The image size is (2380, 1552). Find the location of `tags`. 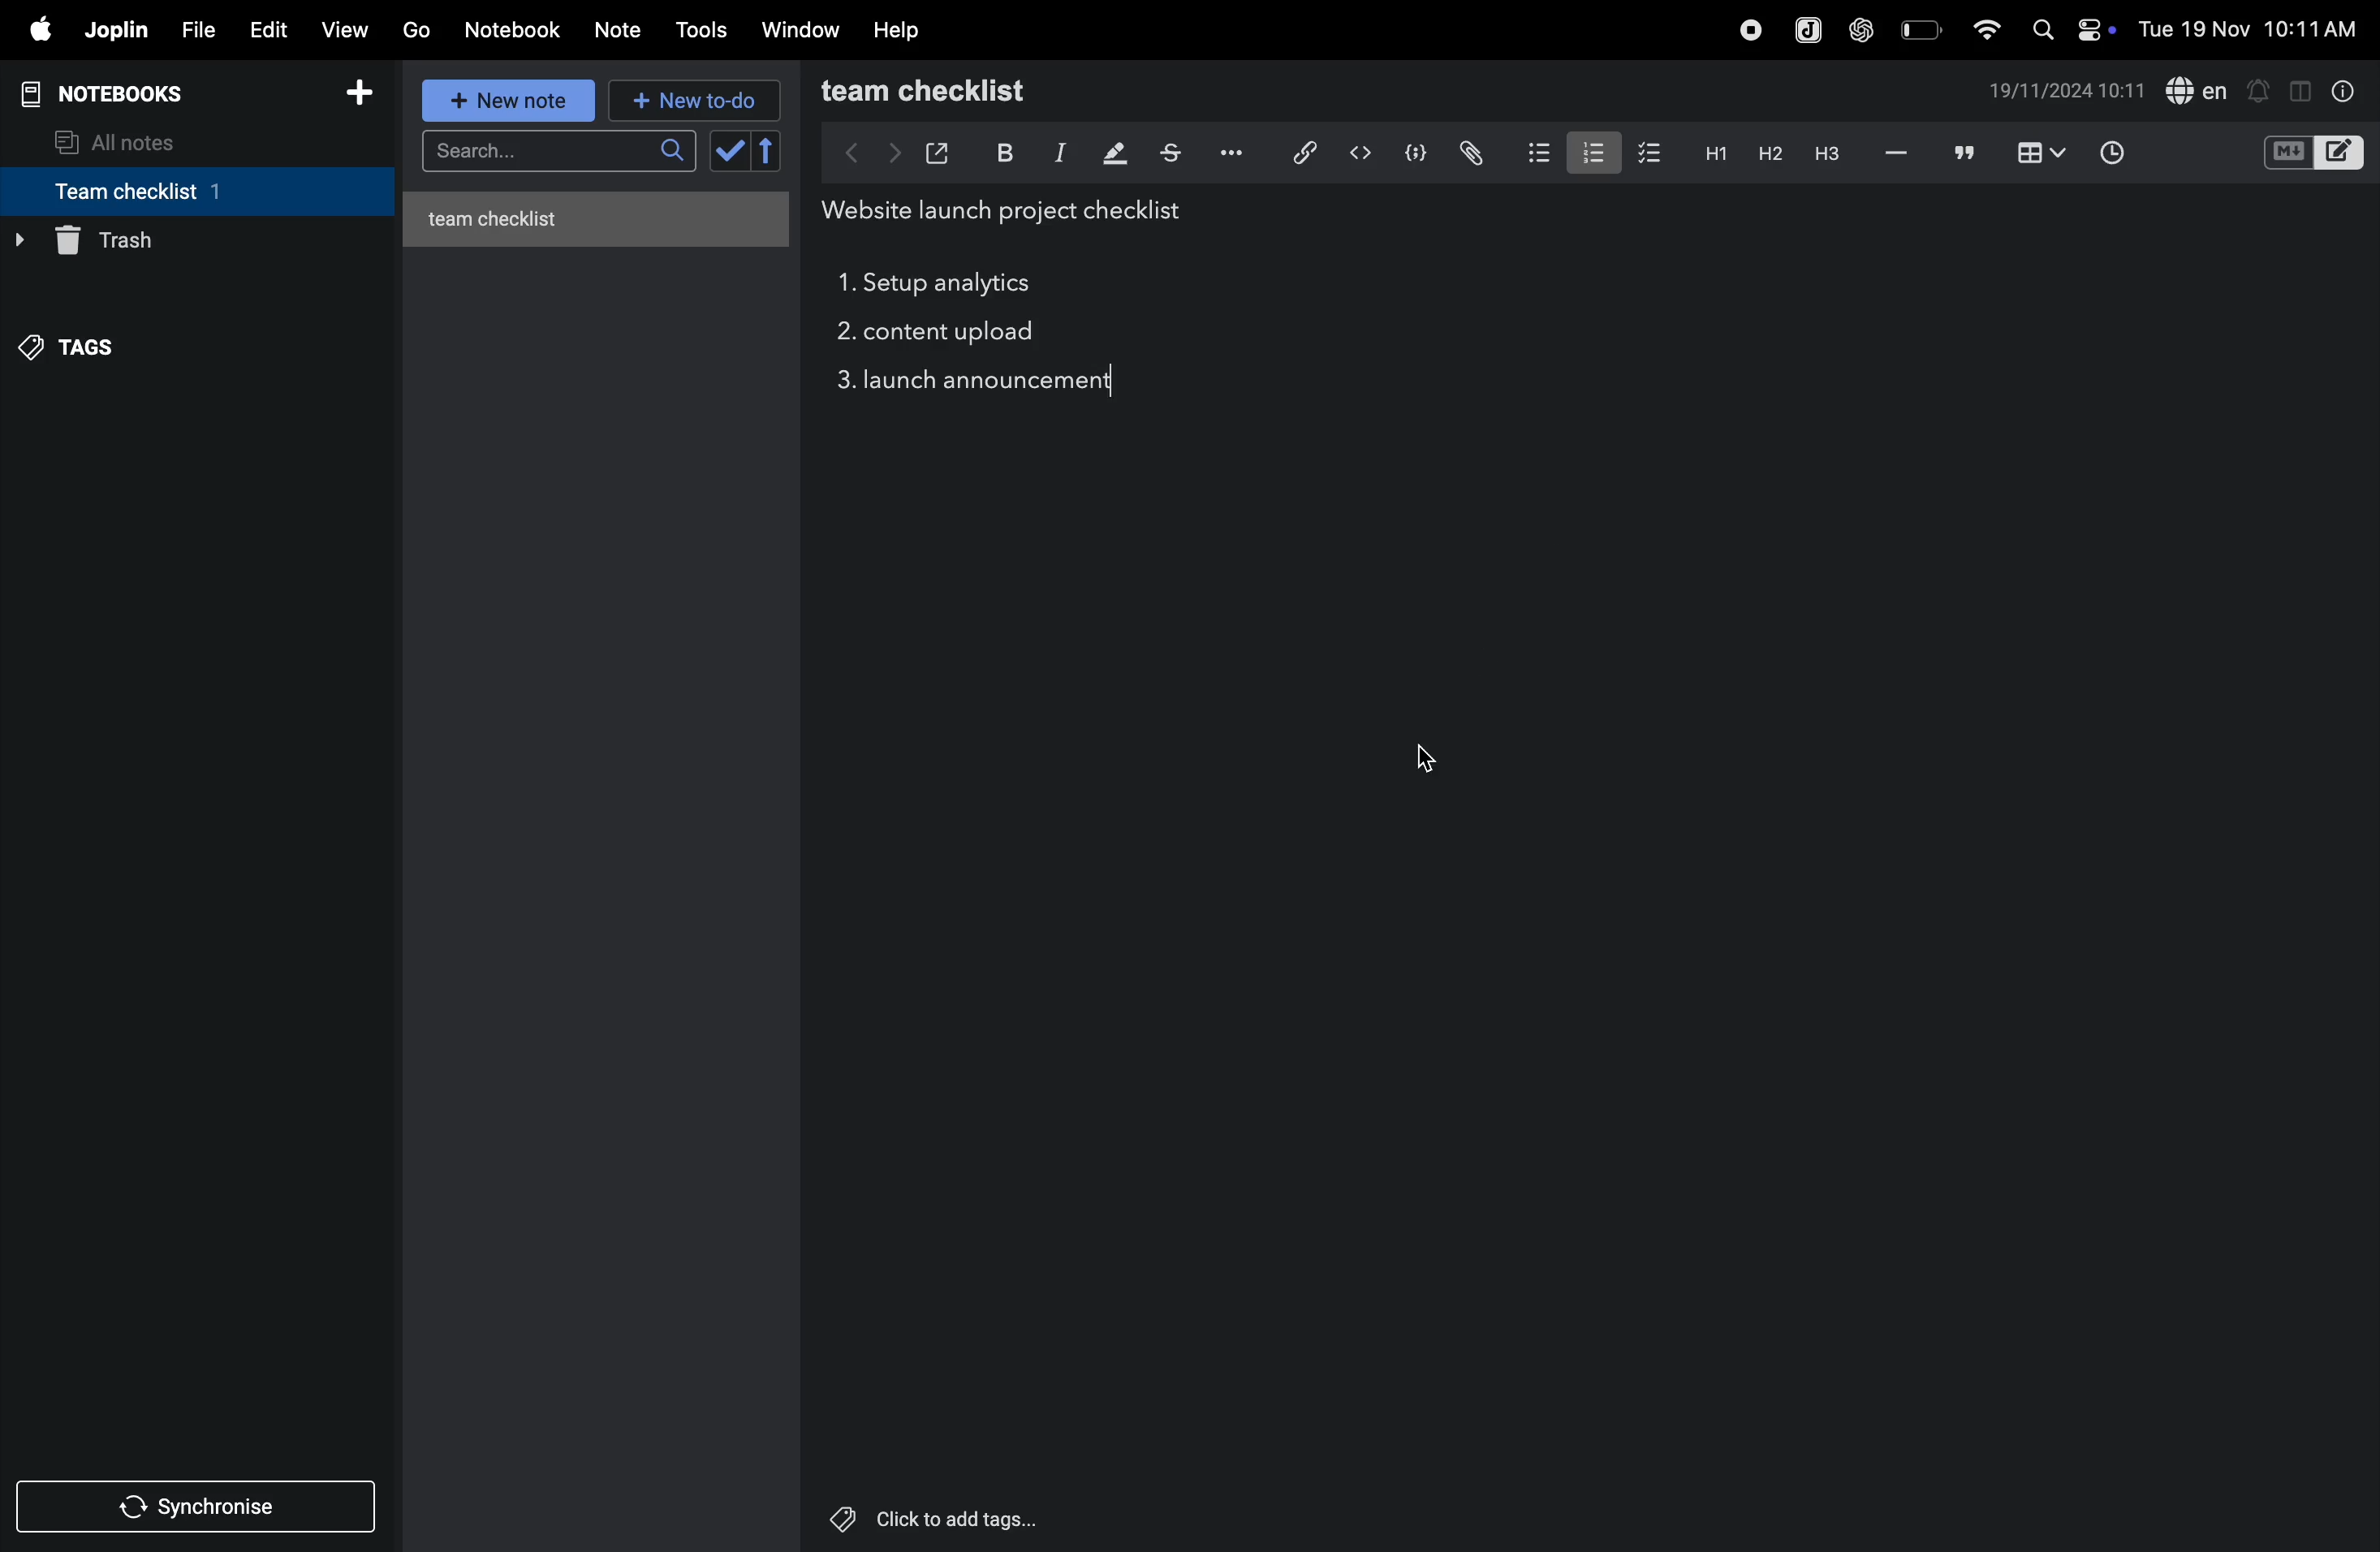

tags is located at coordinates (81, 341).